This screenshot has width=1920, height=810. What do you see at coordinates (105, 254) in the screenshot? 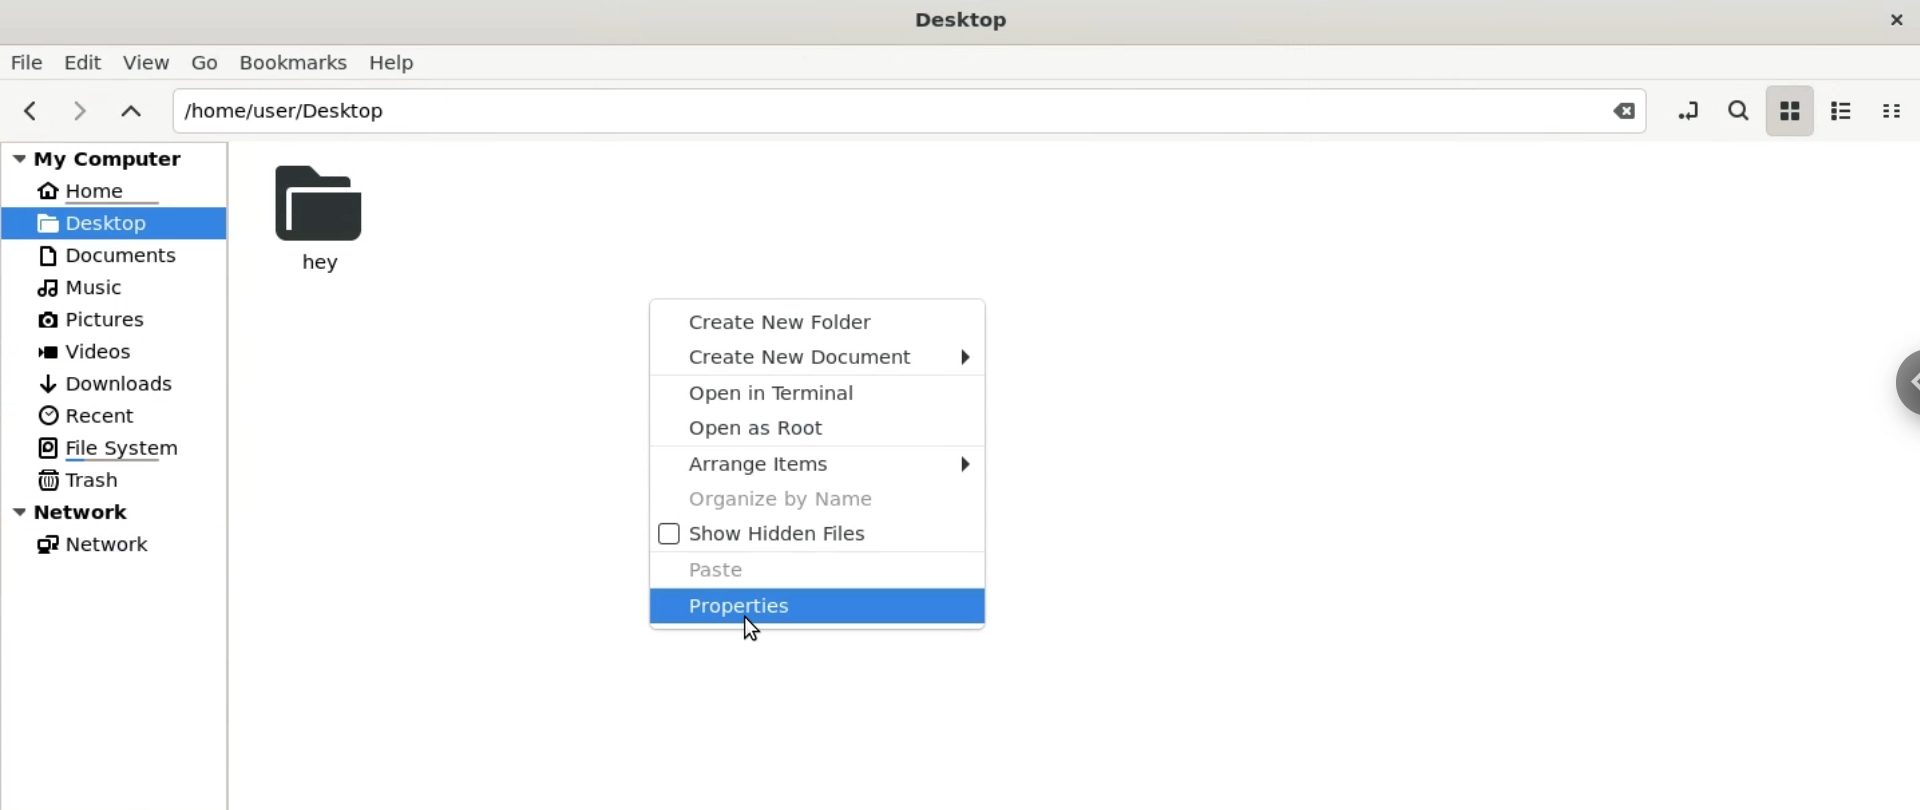
I see `documents` at bounding box center [105, 254].